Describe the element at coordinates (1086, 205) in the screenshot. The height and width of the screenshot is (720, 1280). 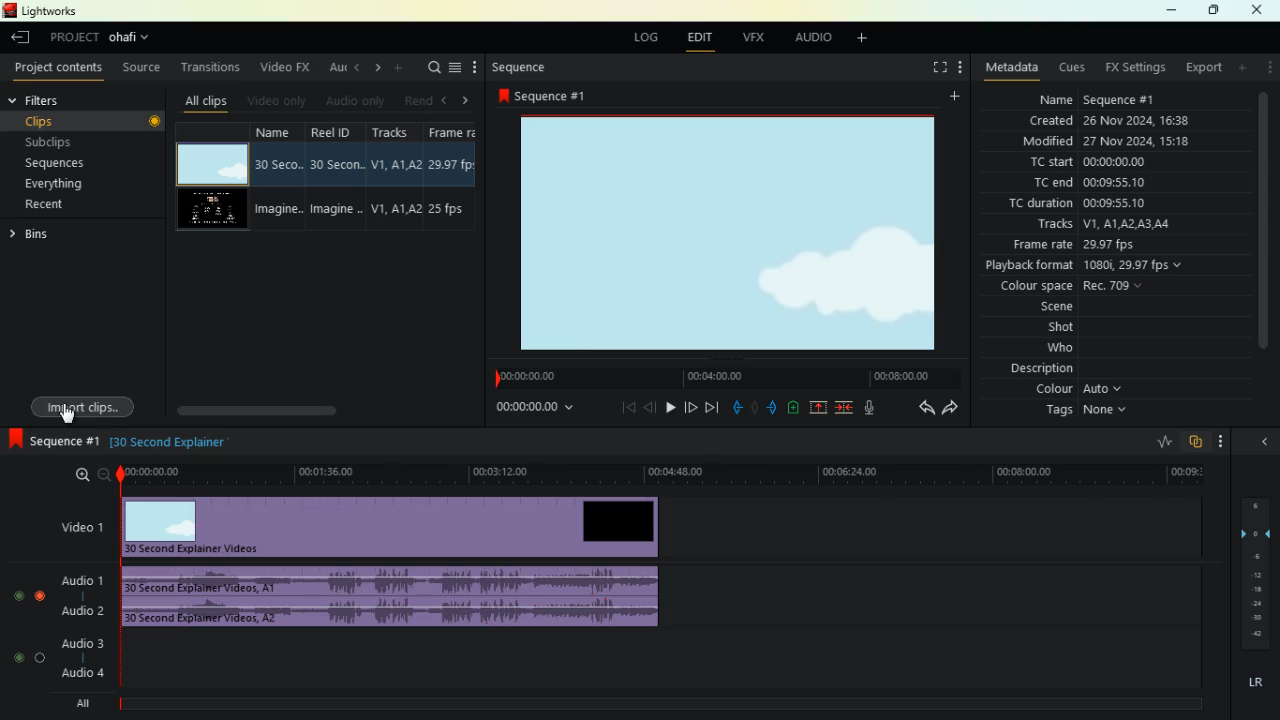
I see `tc duration` at that location.